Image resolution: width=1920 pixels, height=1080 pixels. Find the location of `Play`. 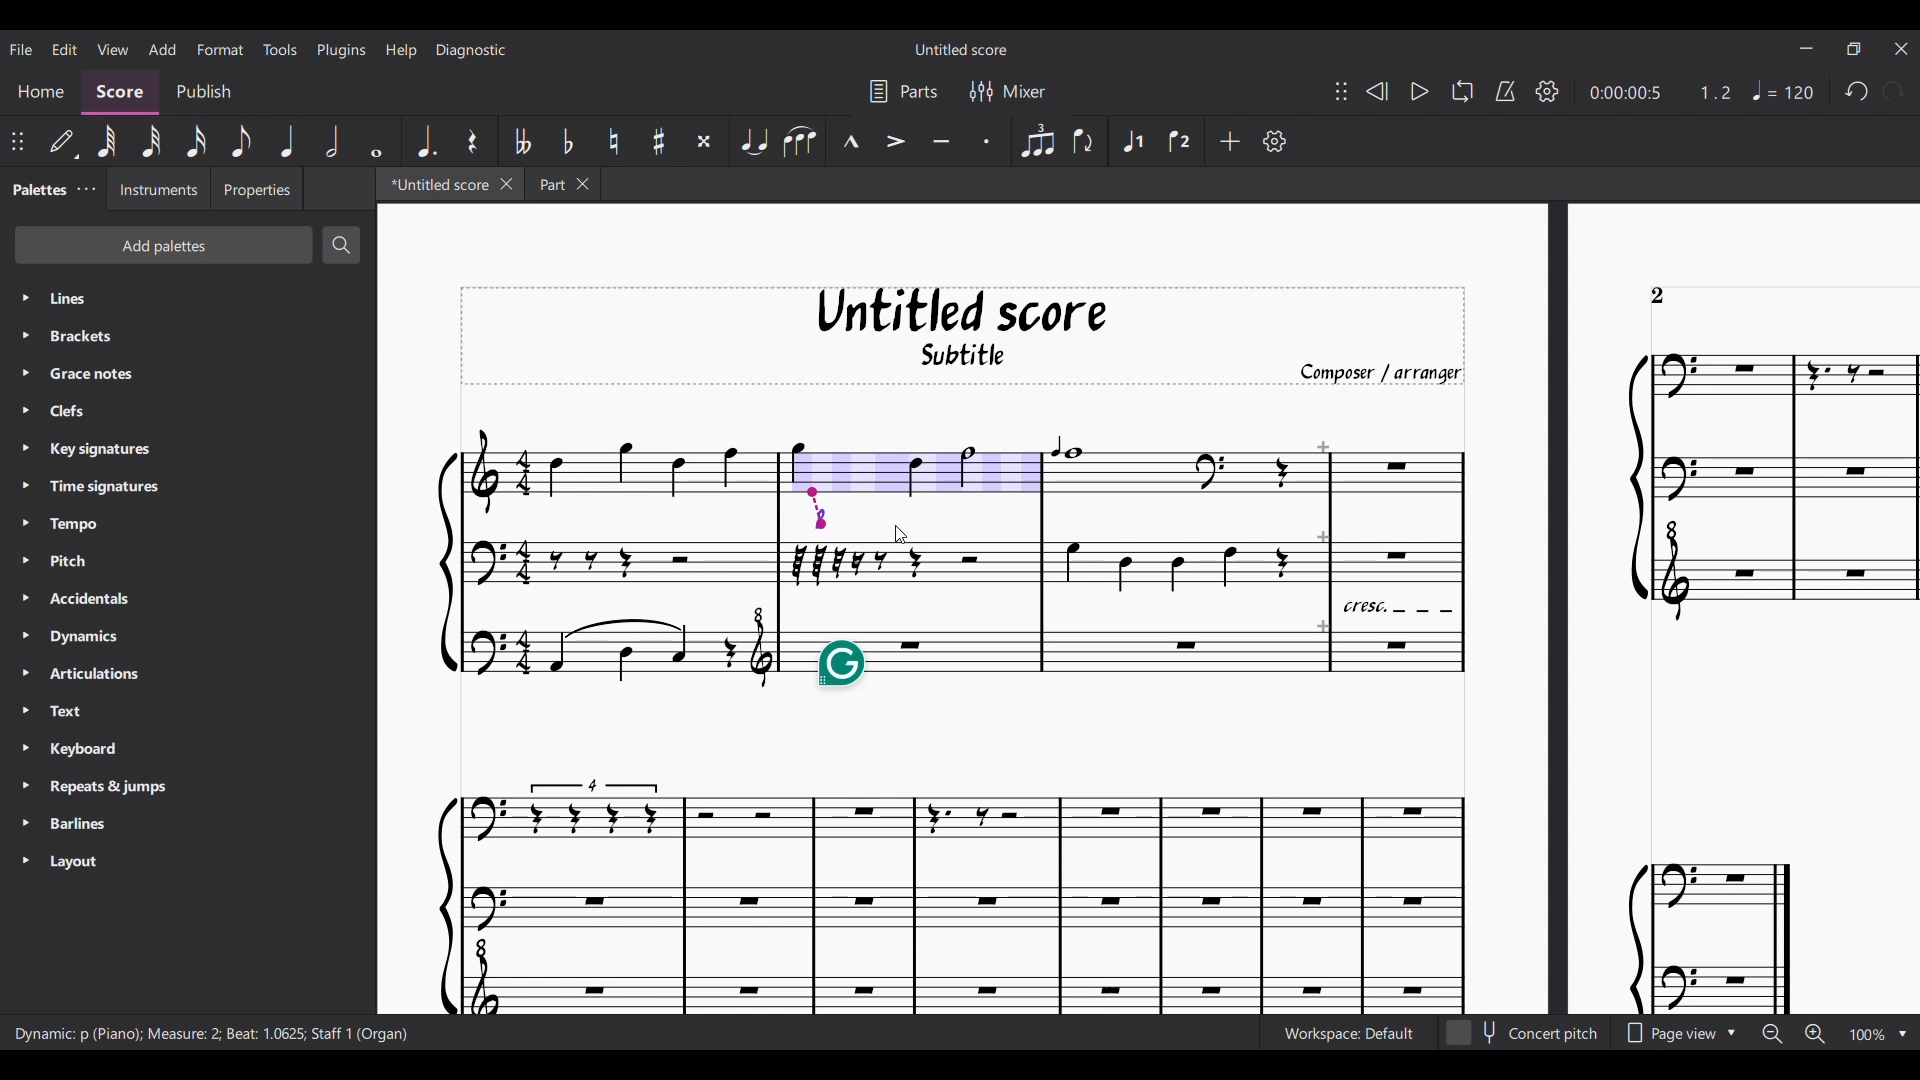

Play is located at coordinates (1420, 91).